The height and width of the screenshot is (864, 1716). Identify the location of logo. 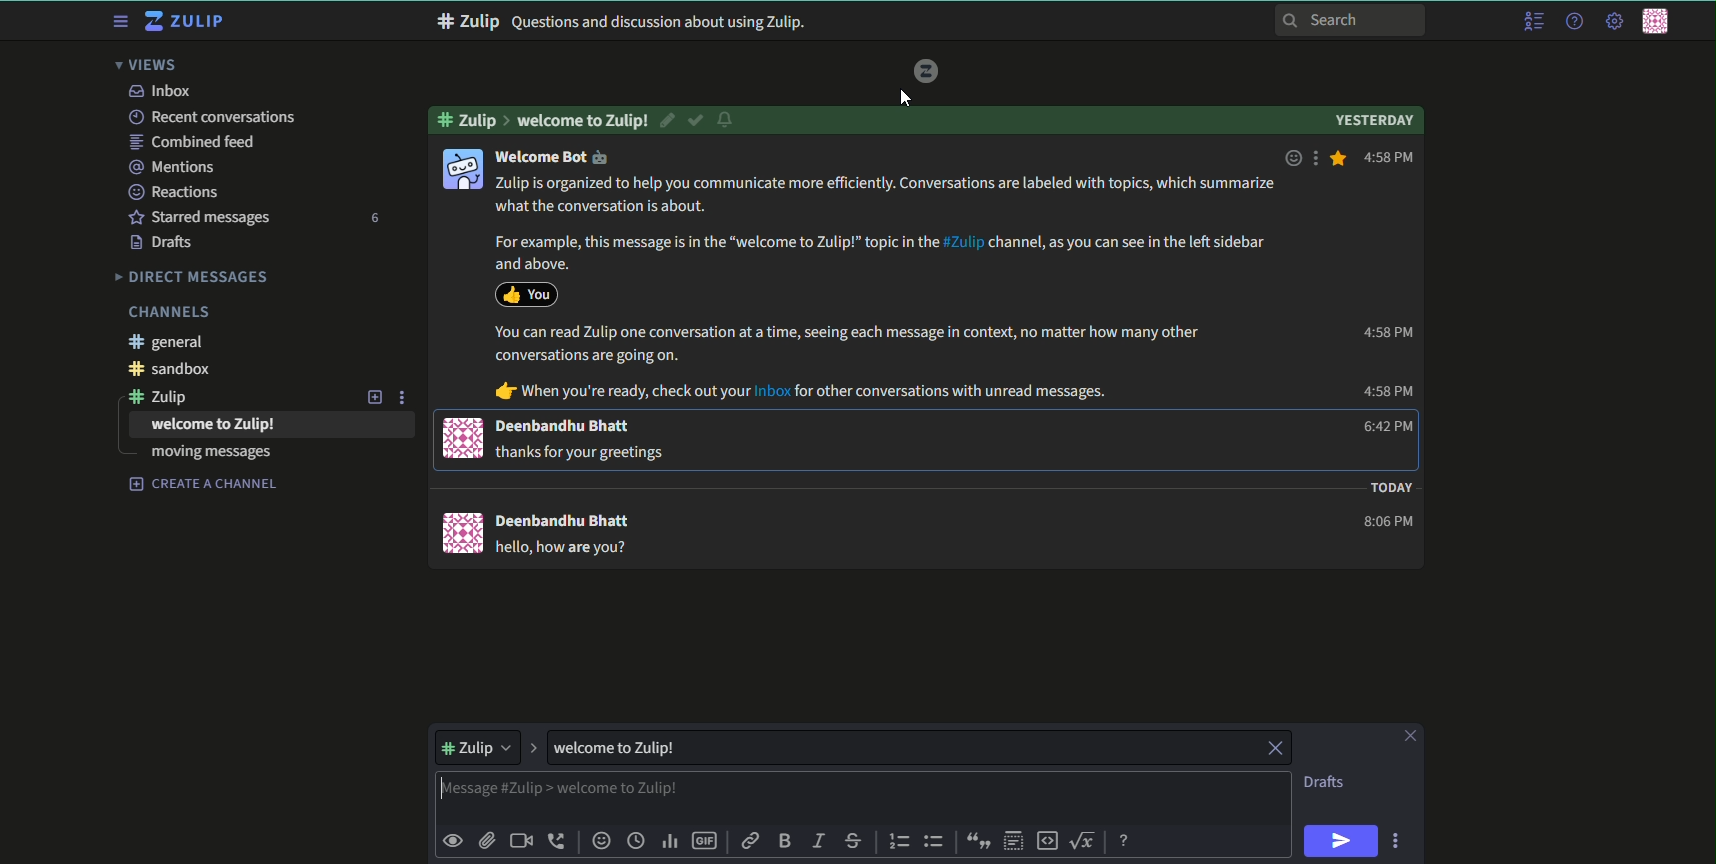
(927, 70).